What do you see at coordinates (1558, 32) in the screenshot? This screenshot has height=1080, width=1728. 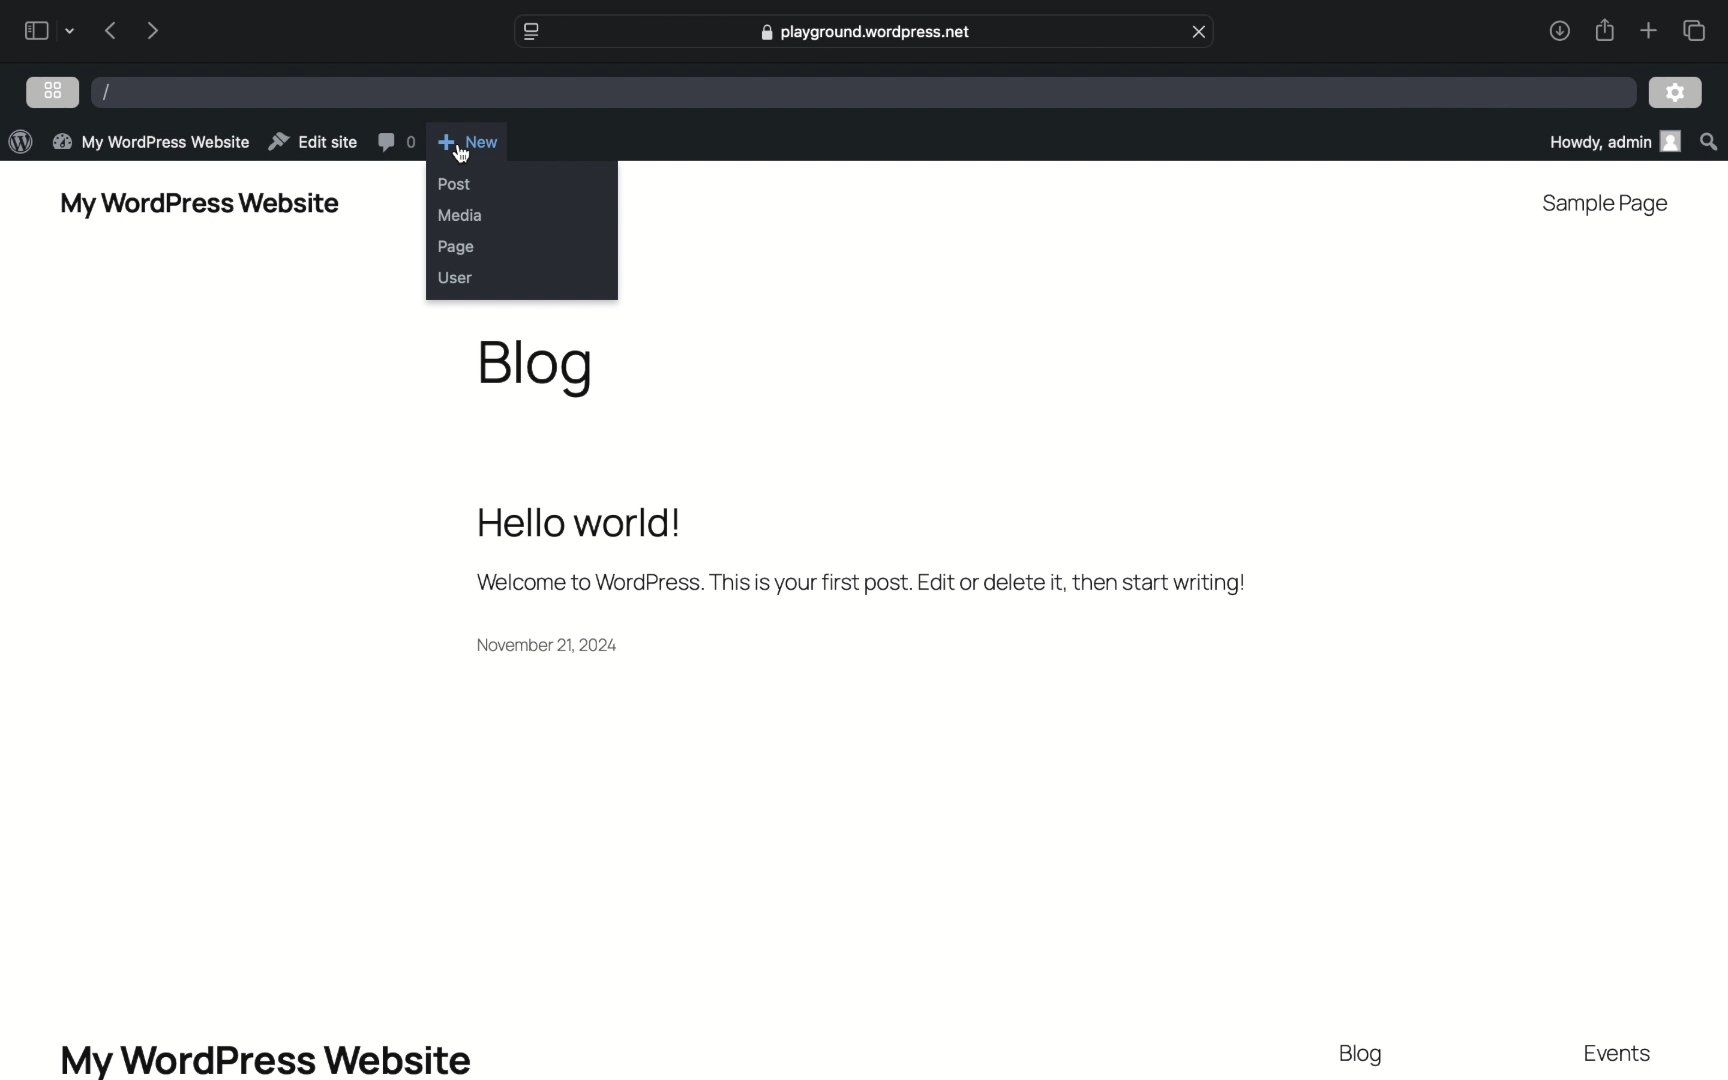 I see `share` at bounding box center [1558, 32].